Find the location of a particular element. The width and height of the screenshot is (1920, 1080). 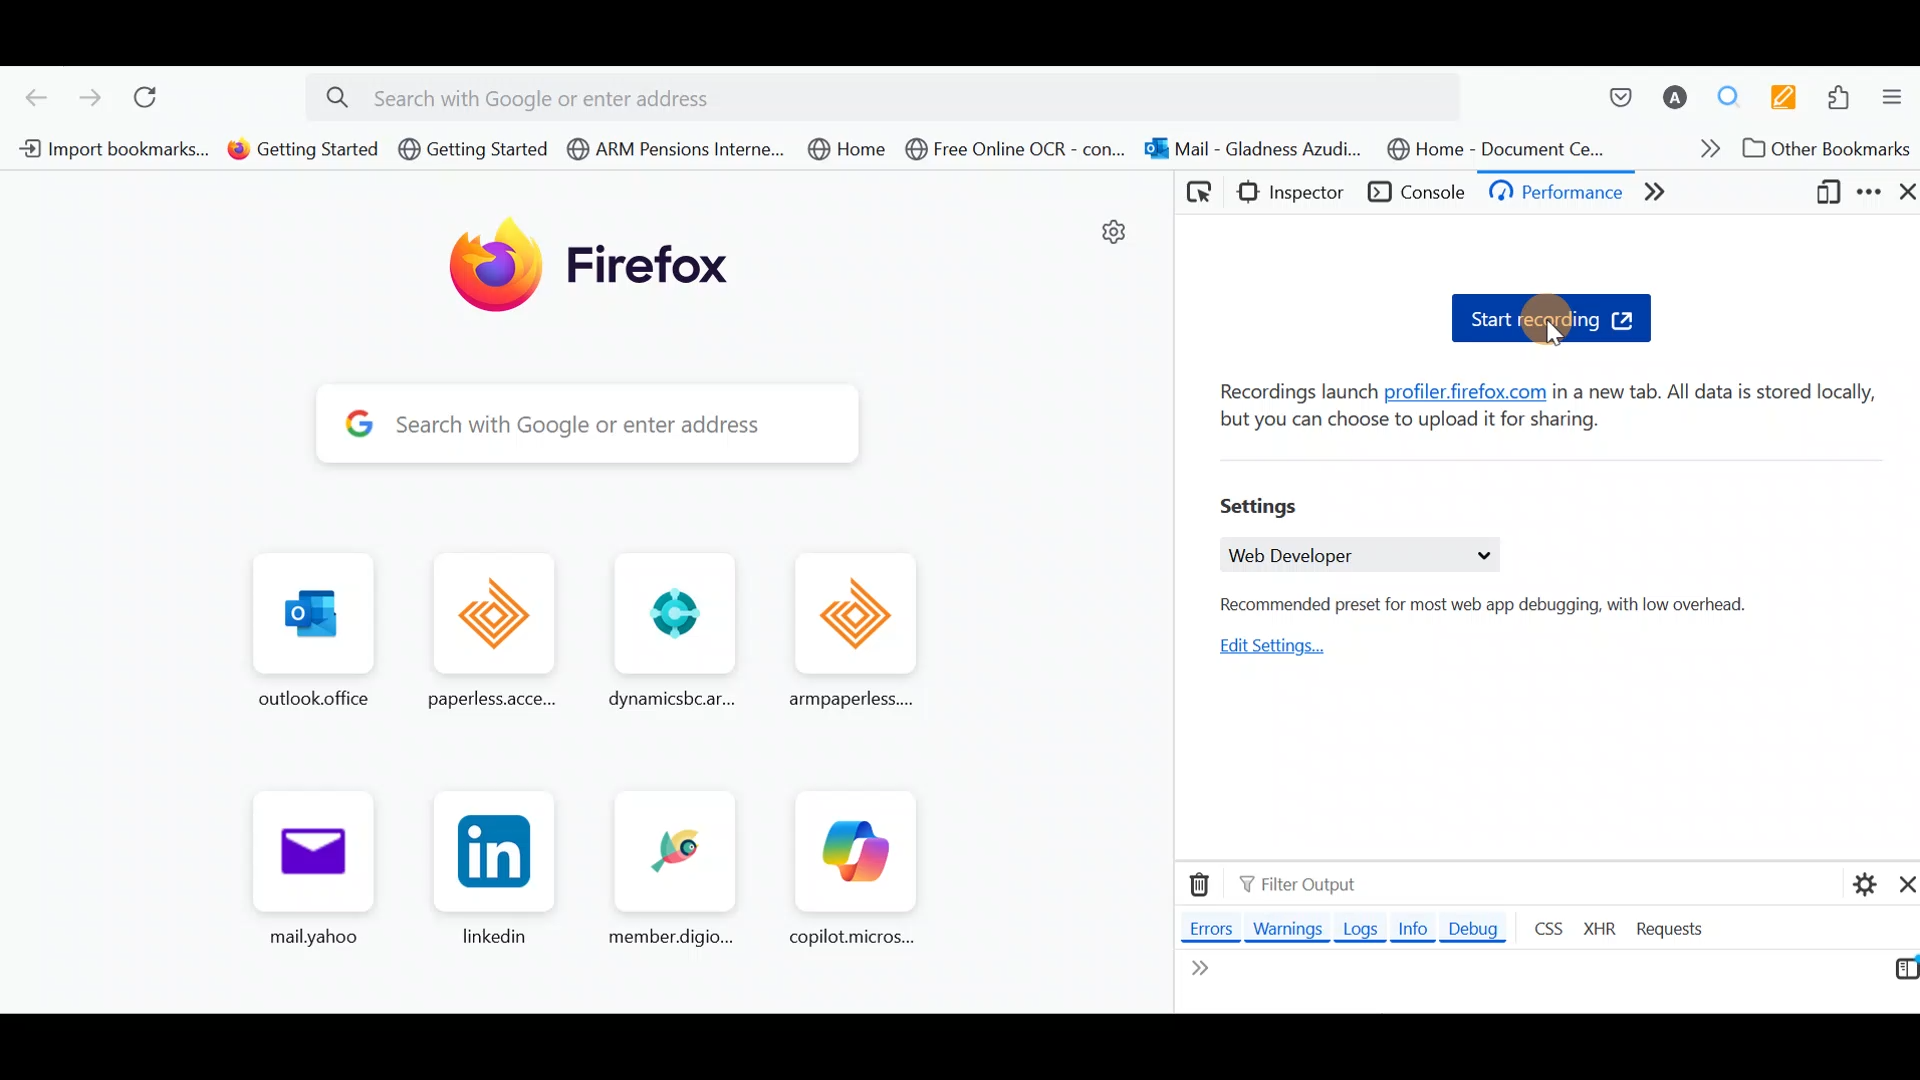

XHR is located at coordinates (1603, 927).